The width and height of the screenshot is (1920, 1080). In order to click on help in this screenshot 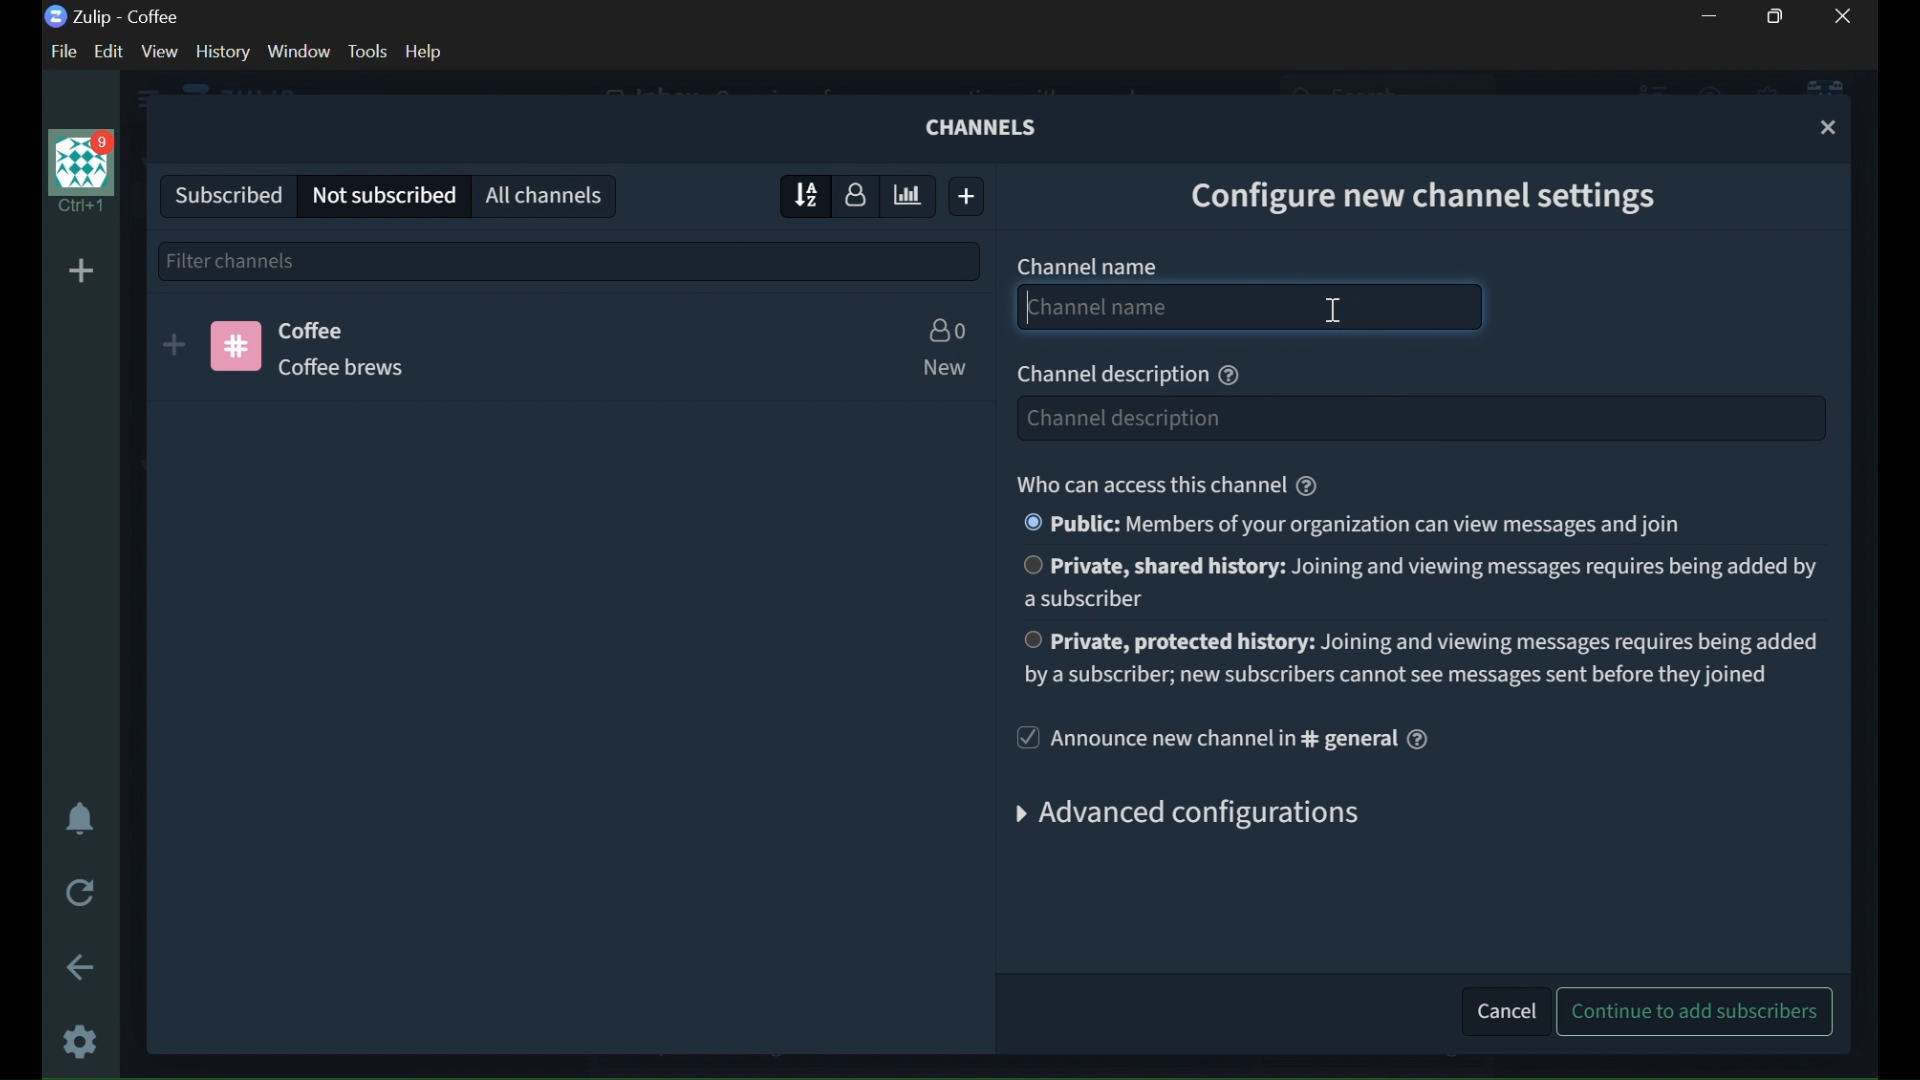, I will do `click(1229, 376)`.